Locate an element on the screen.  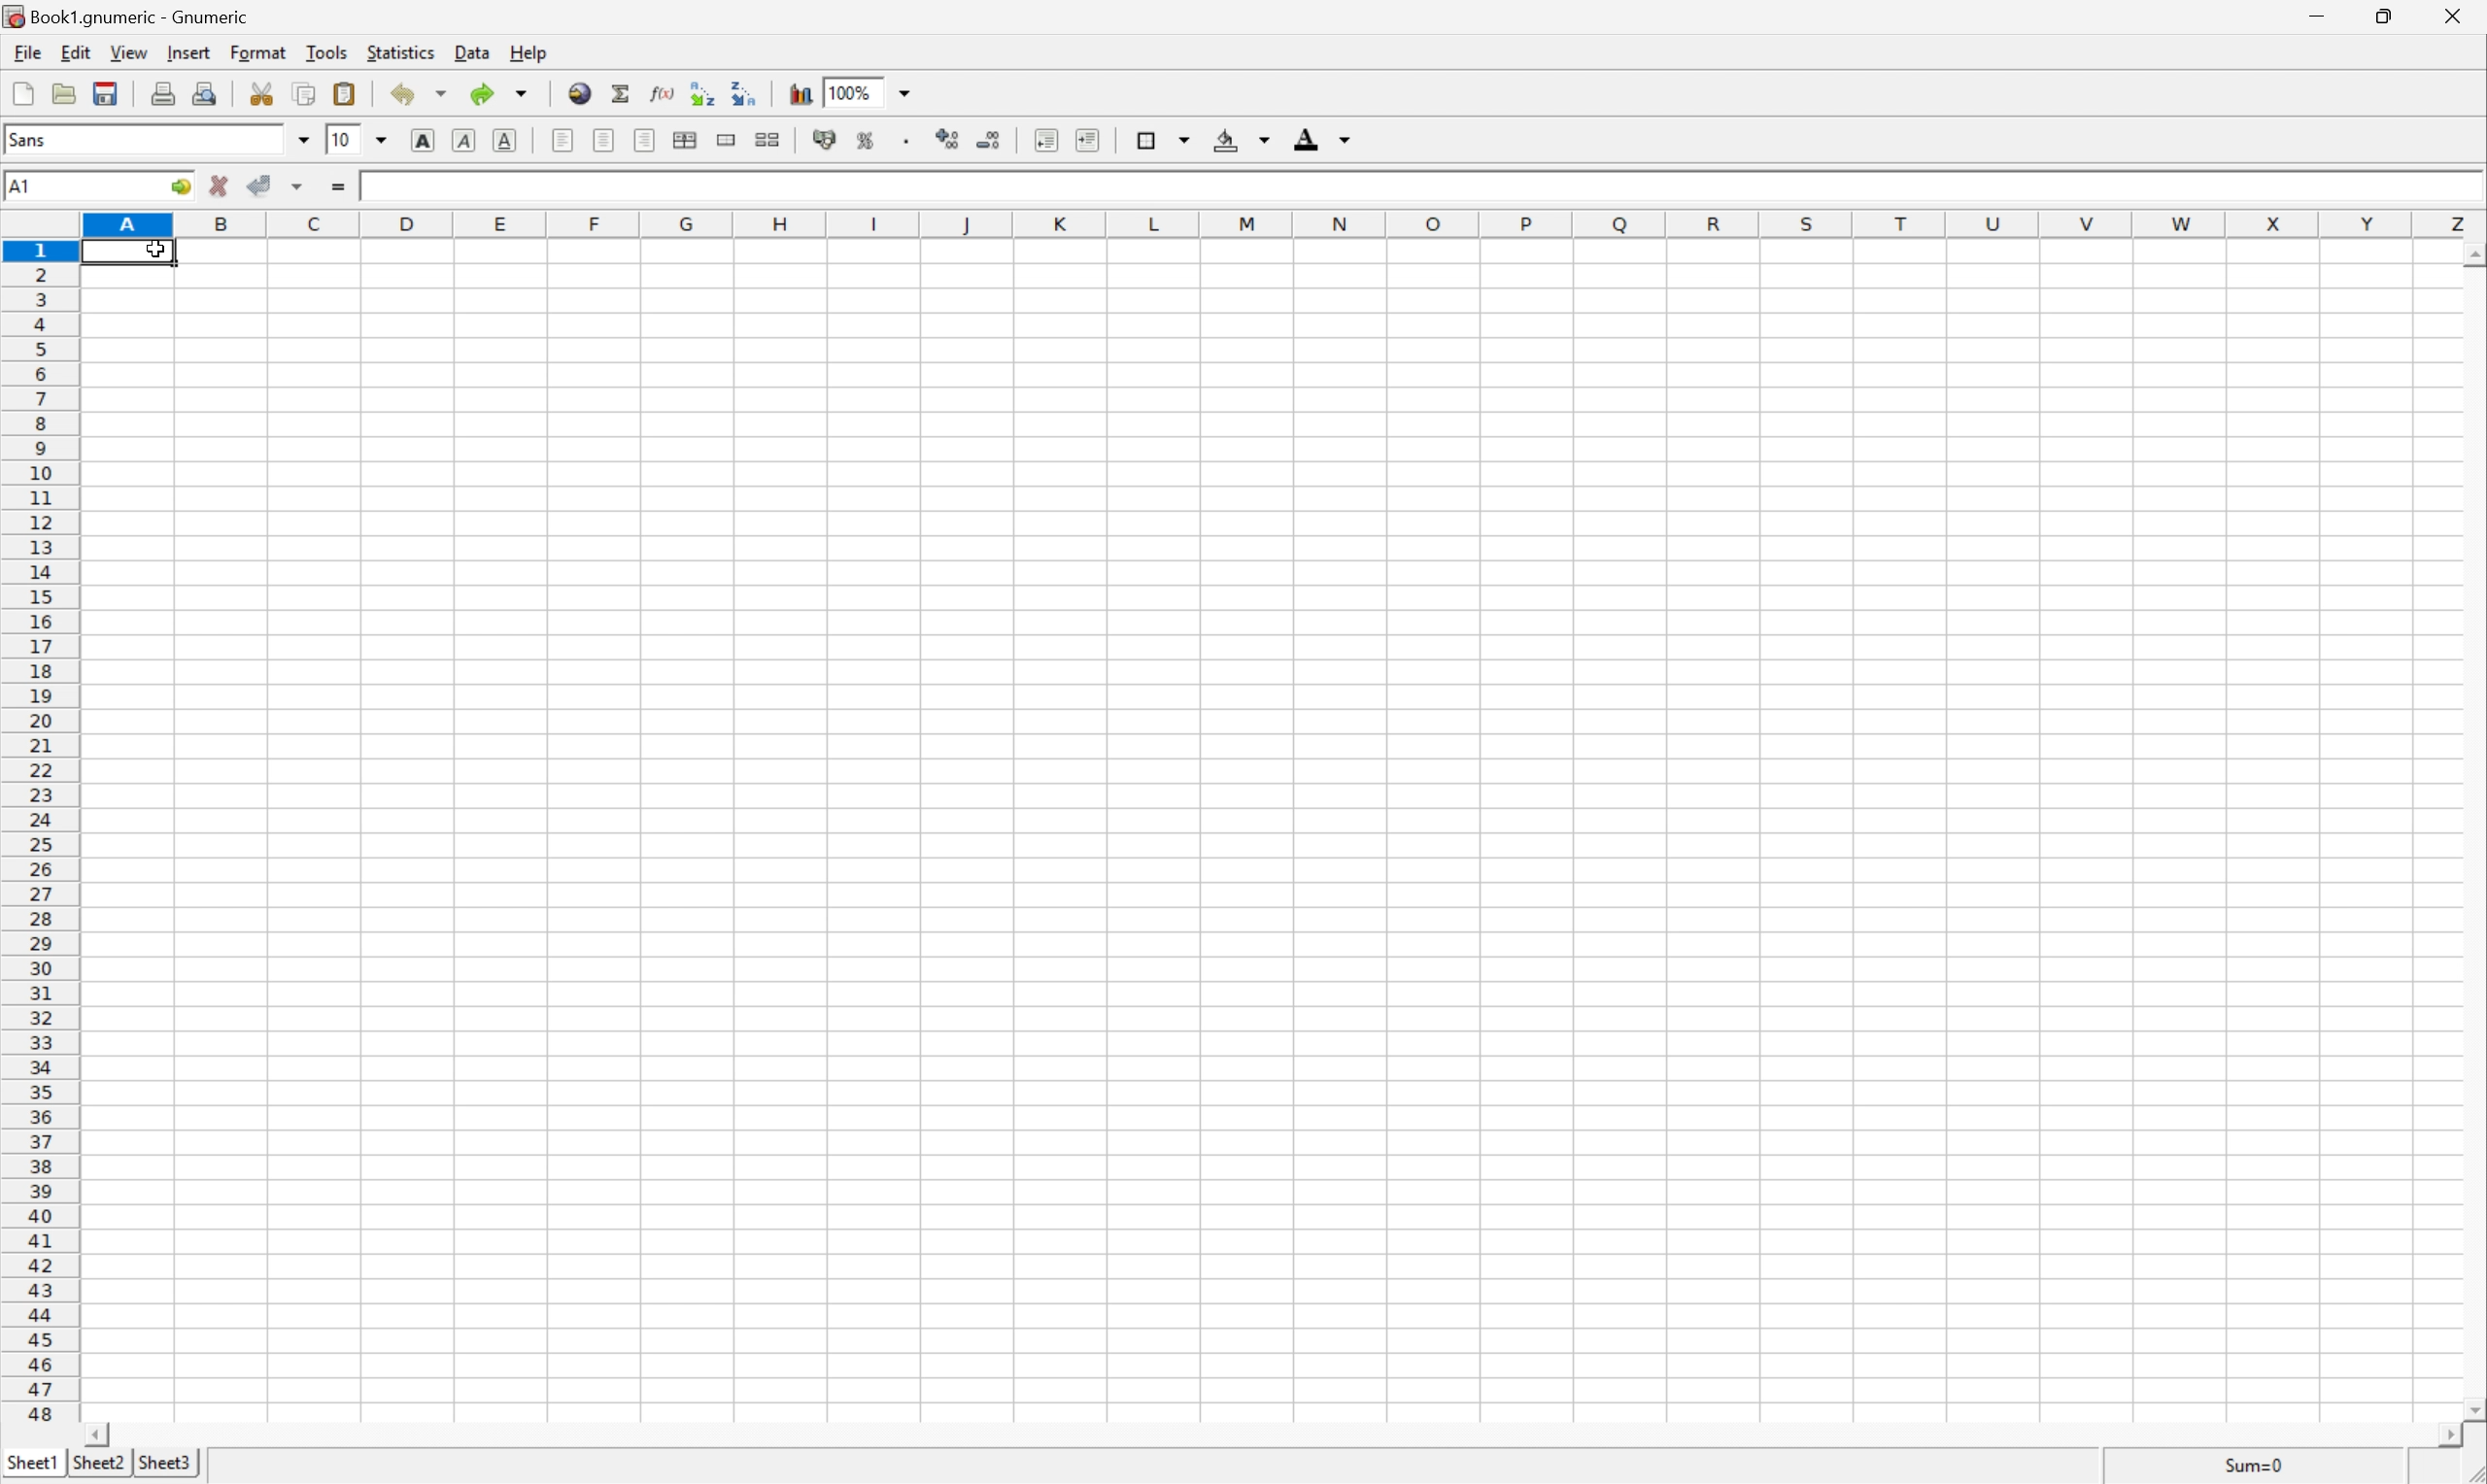
paste is located at coordinates (344, 91).